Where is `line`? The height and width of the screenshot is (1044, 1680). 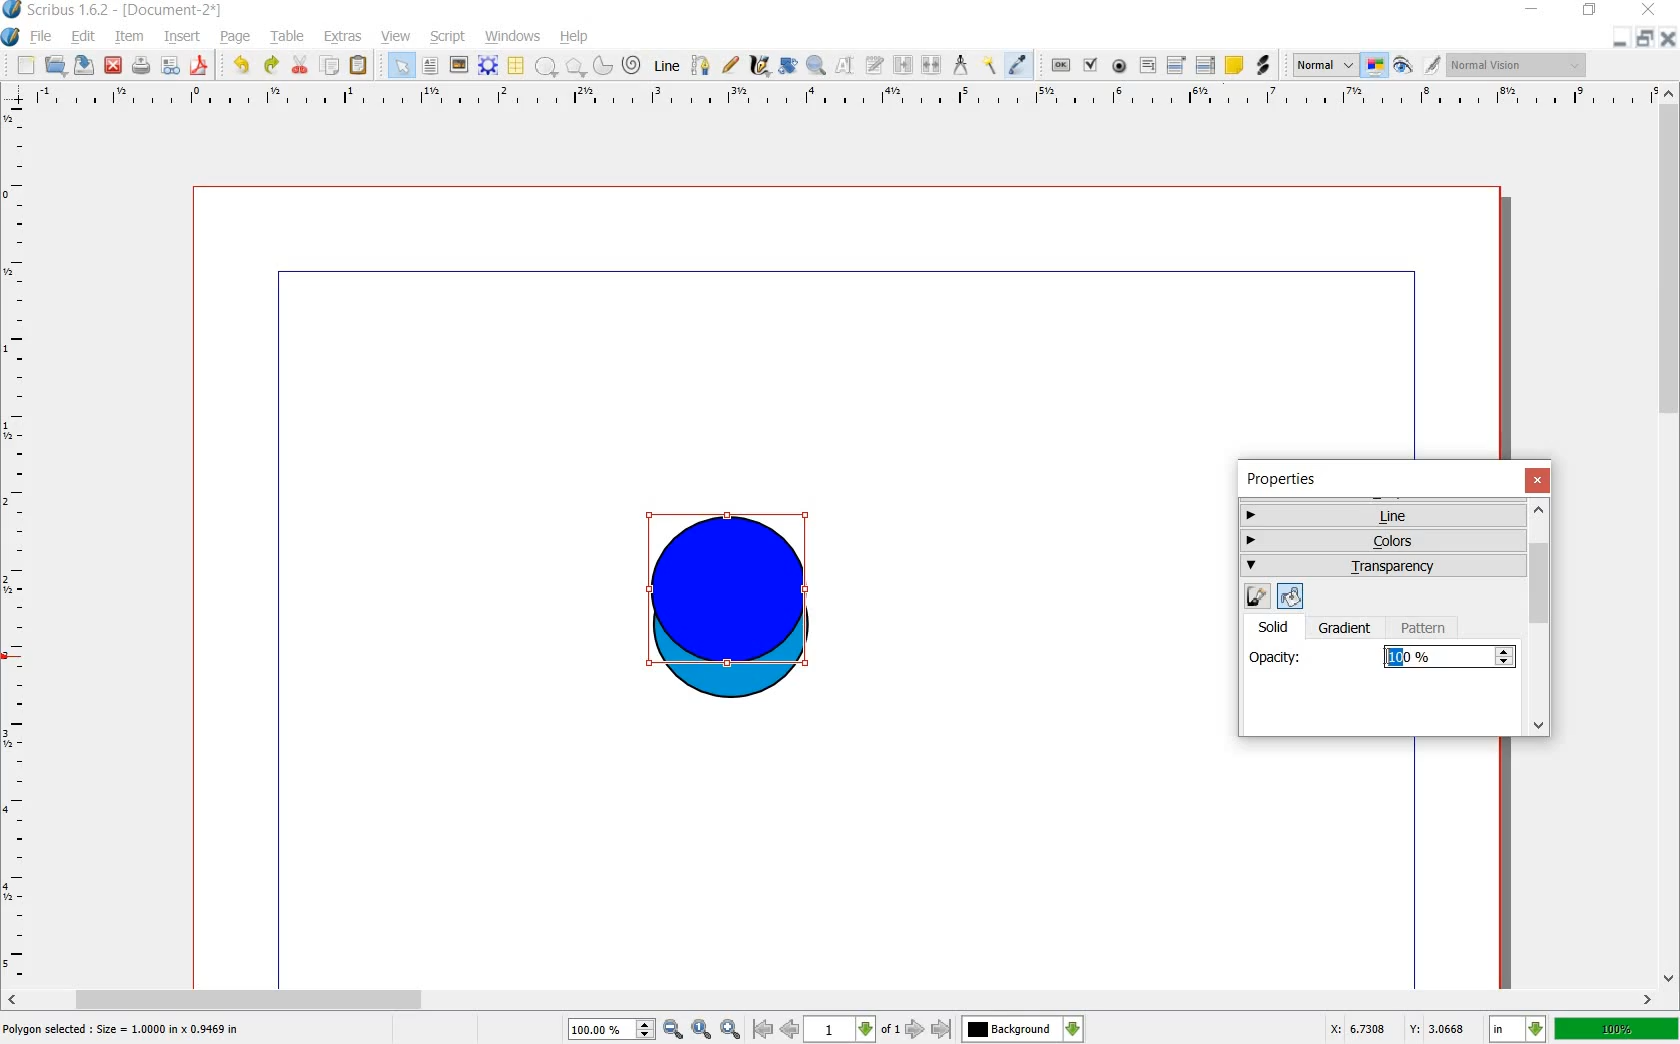 line is located at coordinates (665, 67).